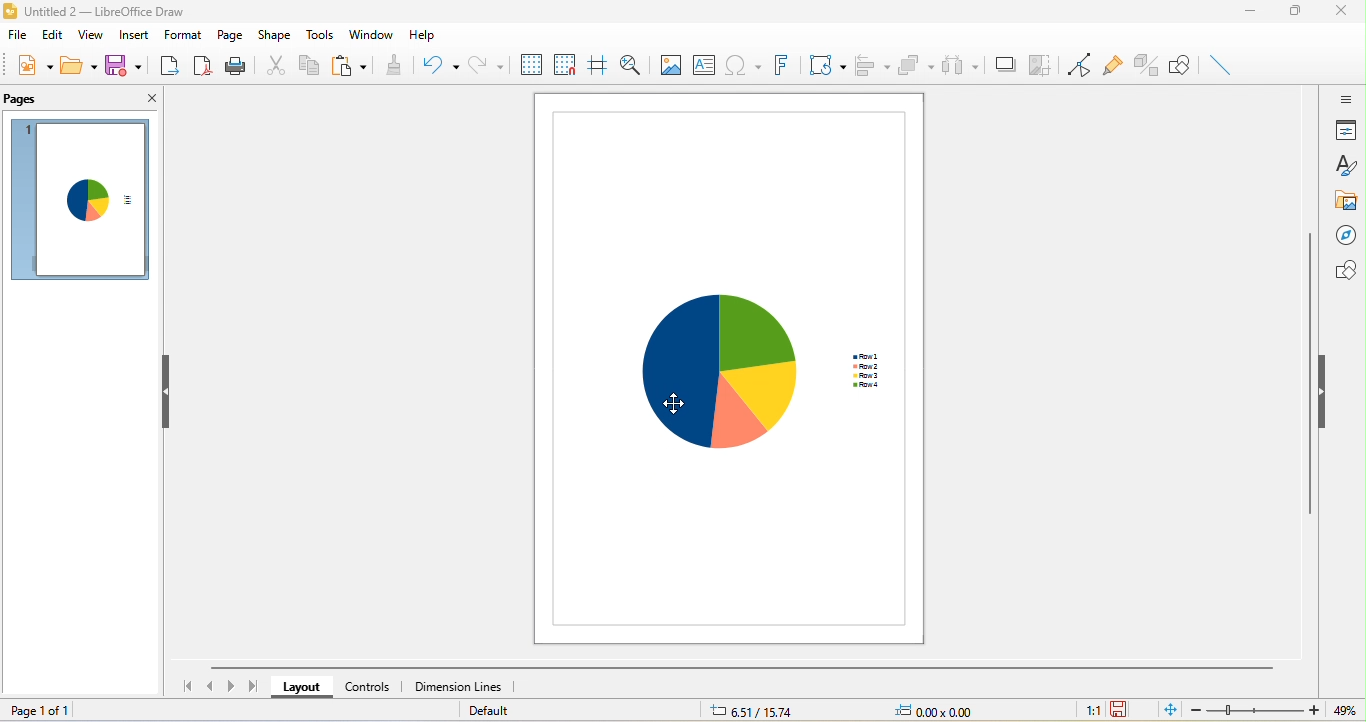  What do you see at coordinates (126, 67) in the screenshot?
I see `save` at bounding box center [126, 67].